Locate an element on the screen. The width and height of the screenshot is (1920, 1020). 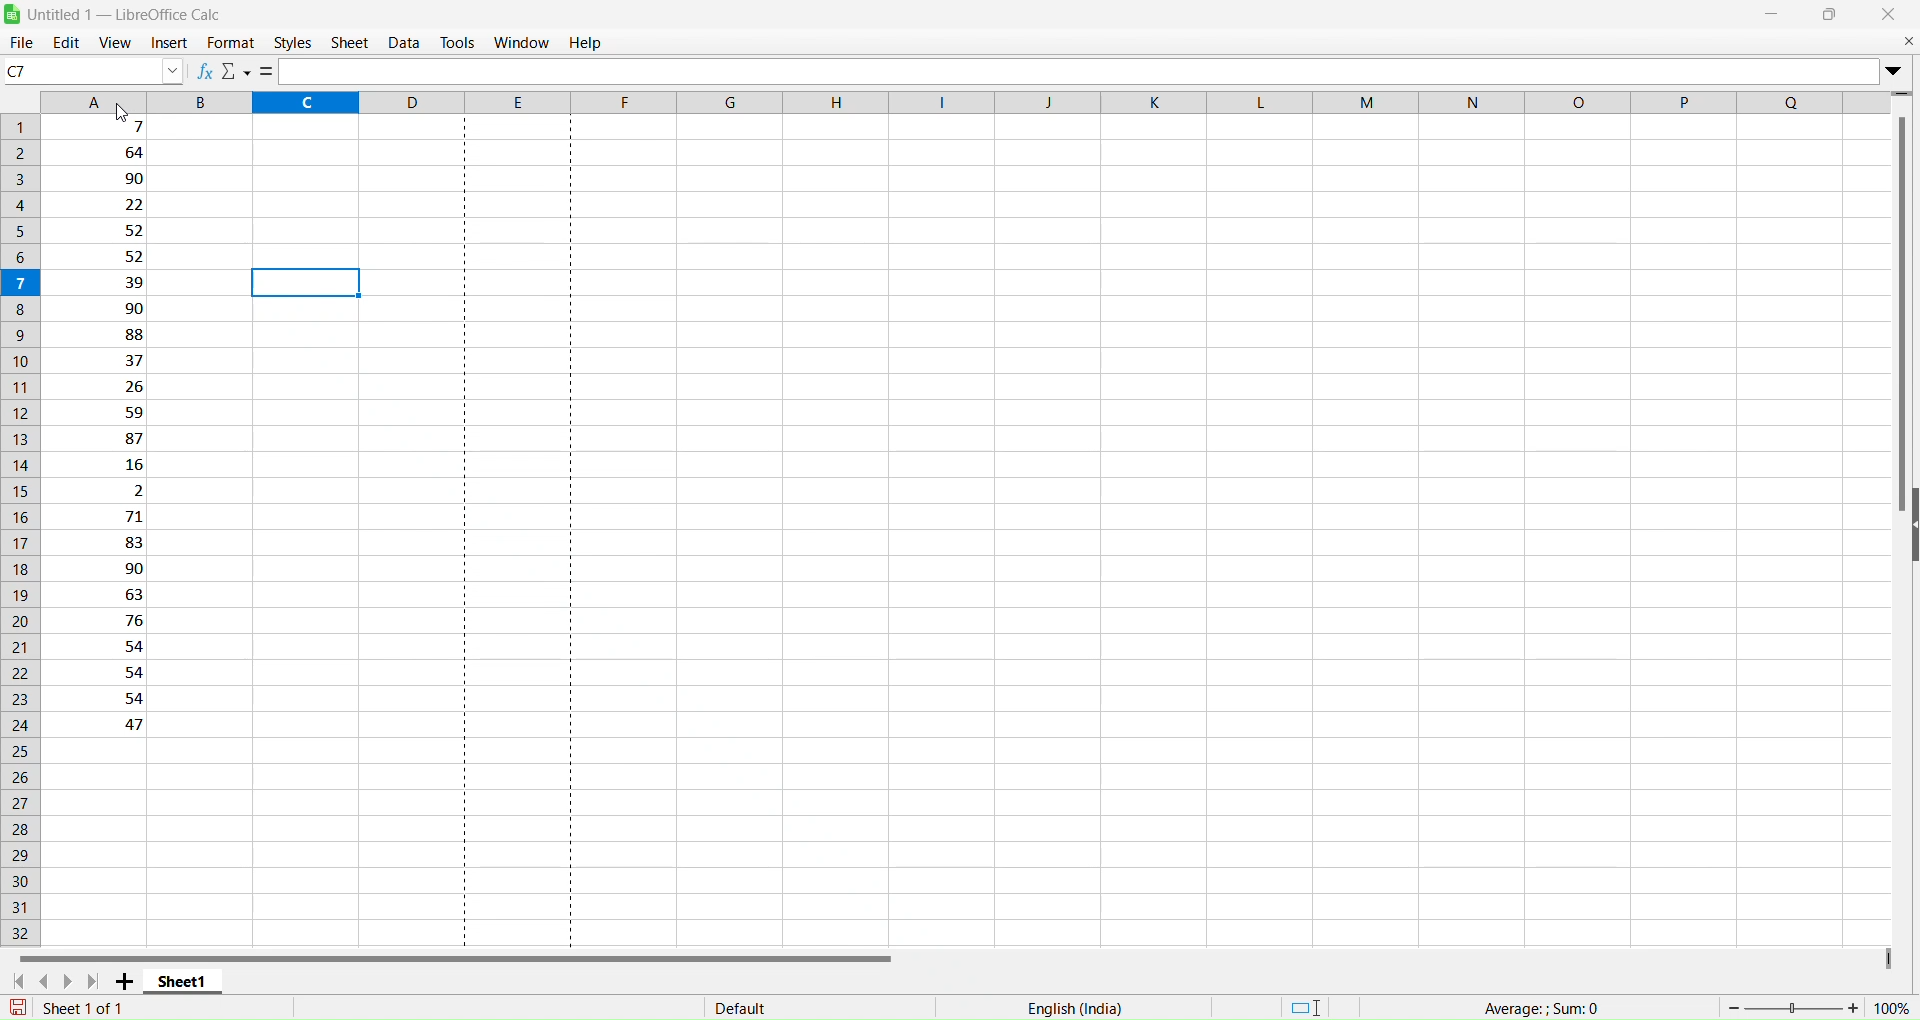
Edit is located at coordinates (65, 42).